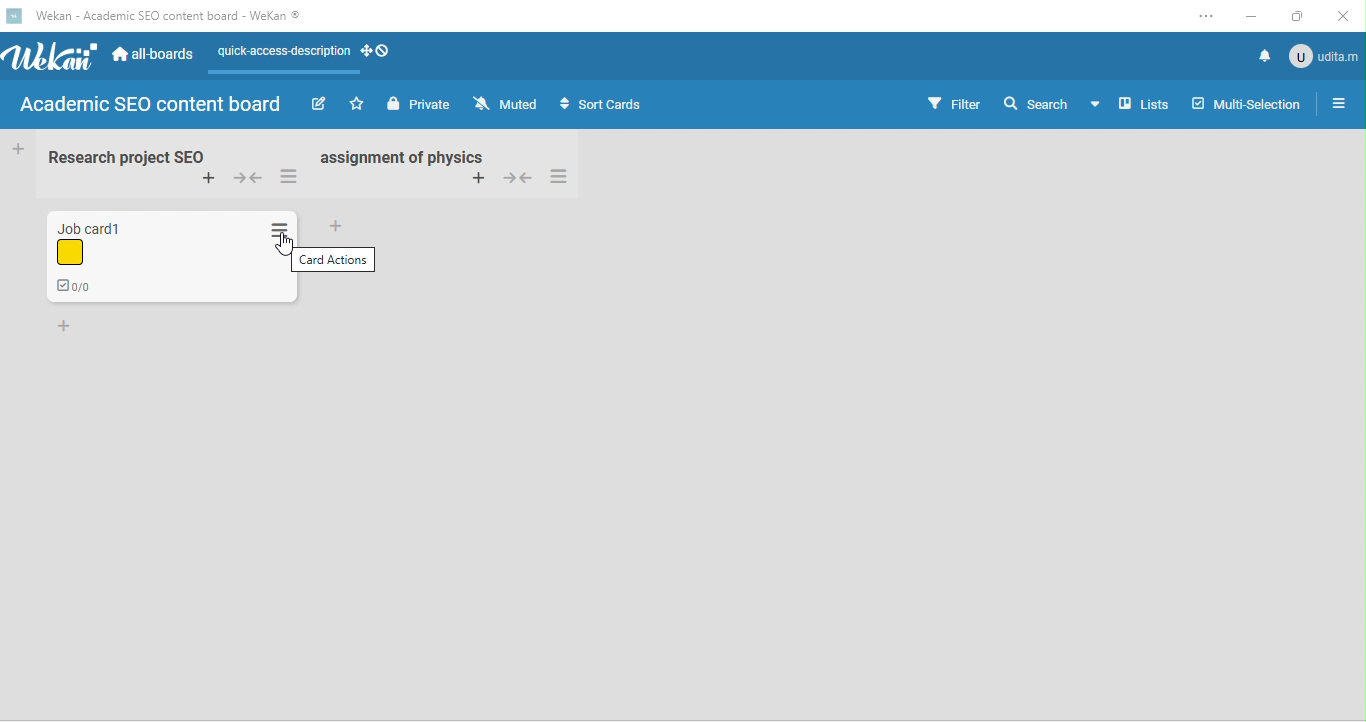 This screenshot has width=1366, height=722. I want to click on add card, so click(200, 179).